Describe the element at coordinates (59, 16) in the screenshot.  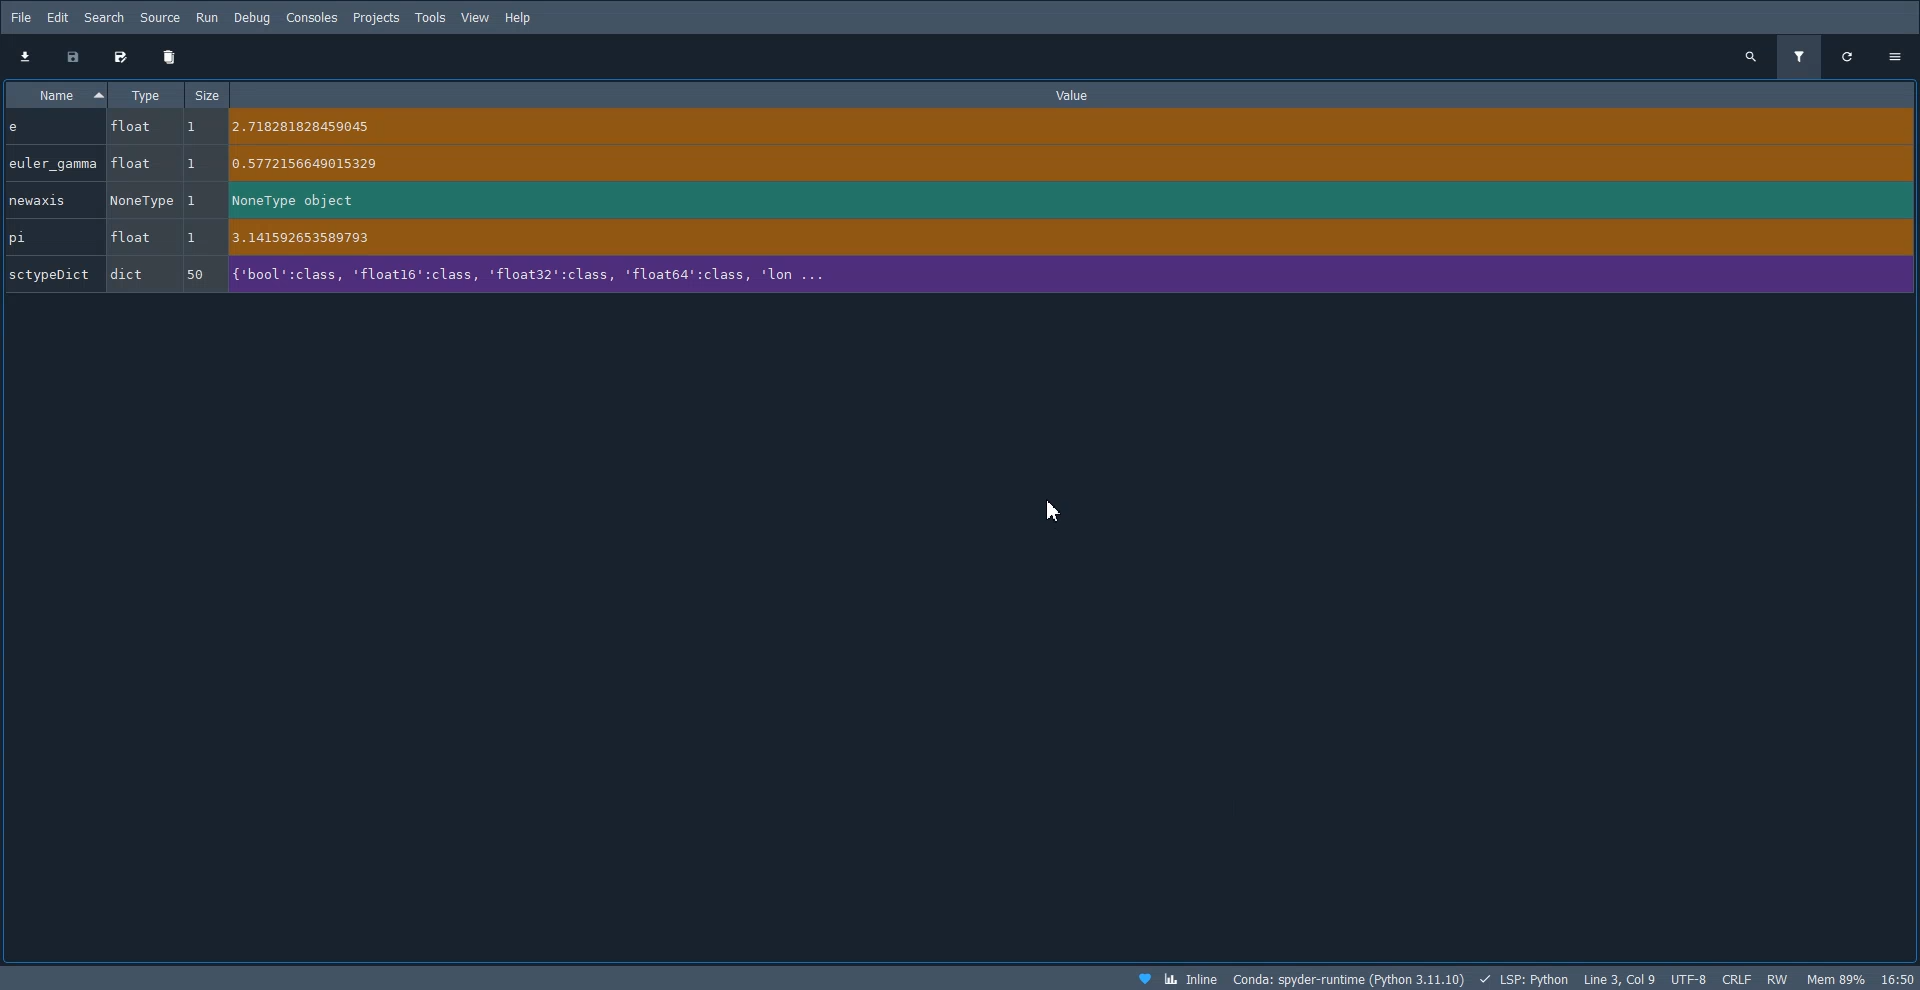
I see `Edit` at that location.